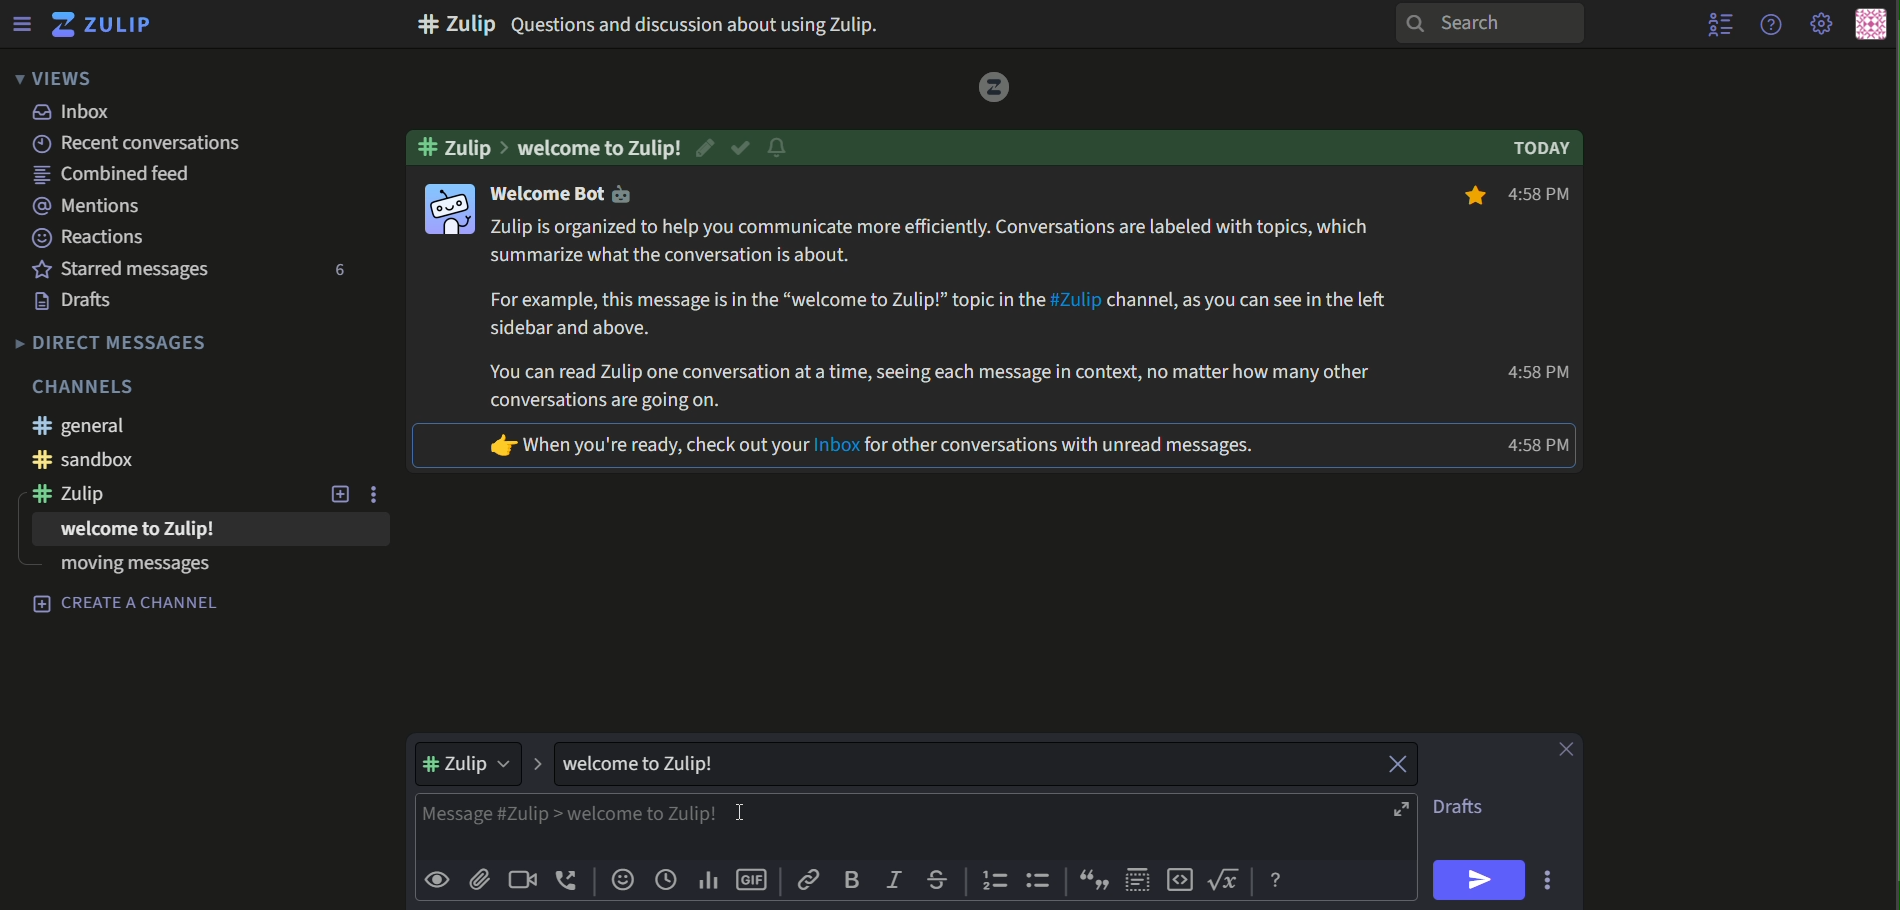  Describe the element at coordinates (943, 315) in the screenshot. I see `text` at that location.